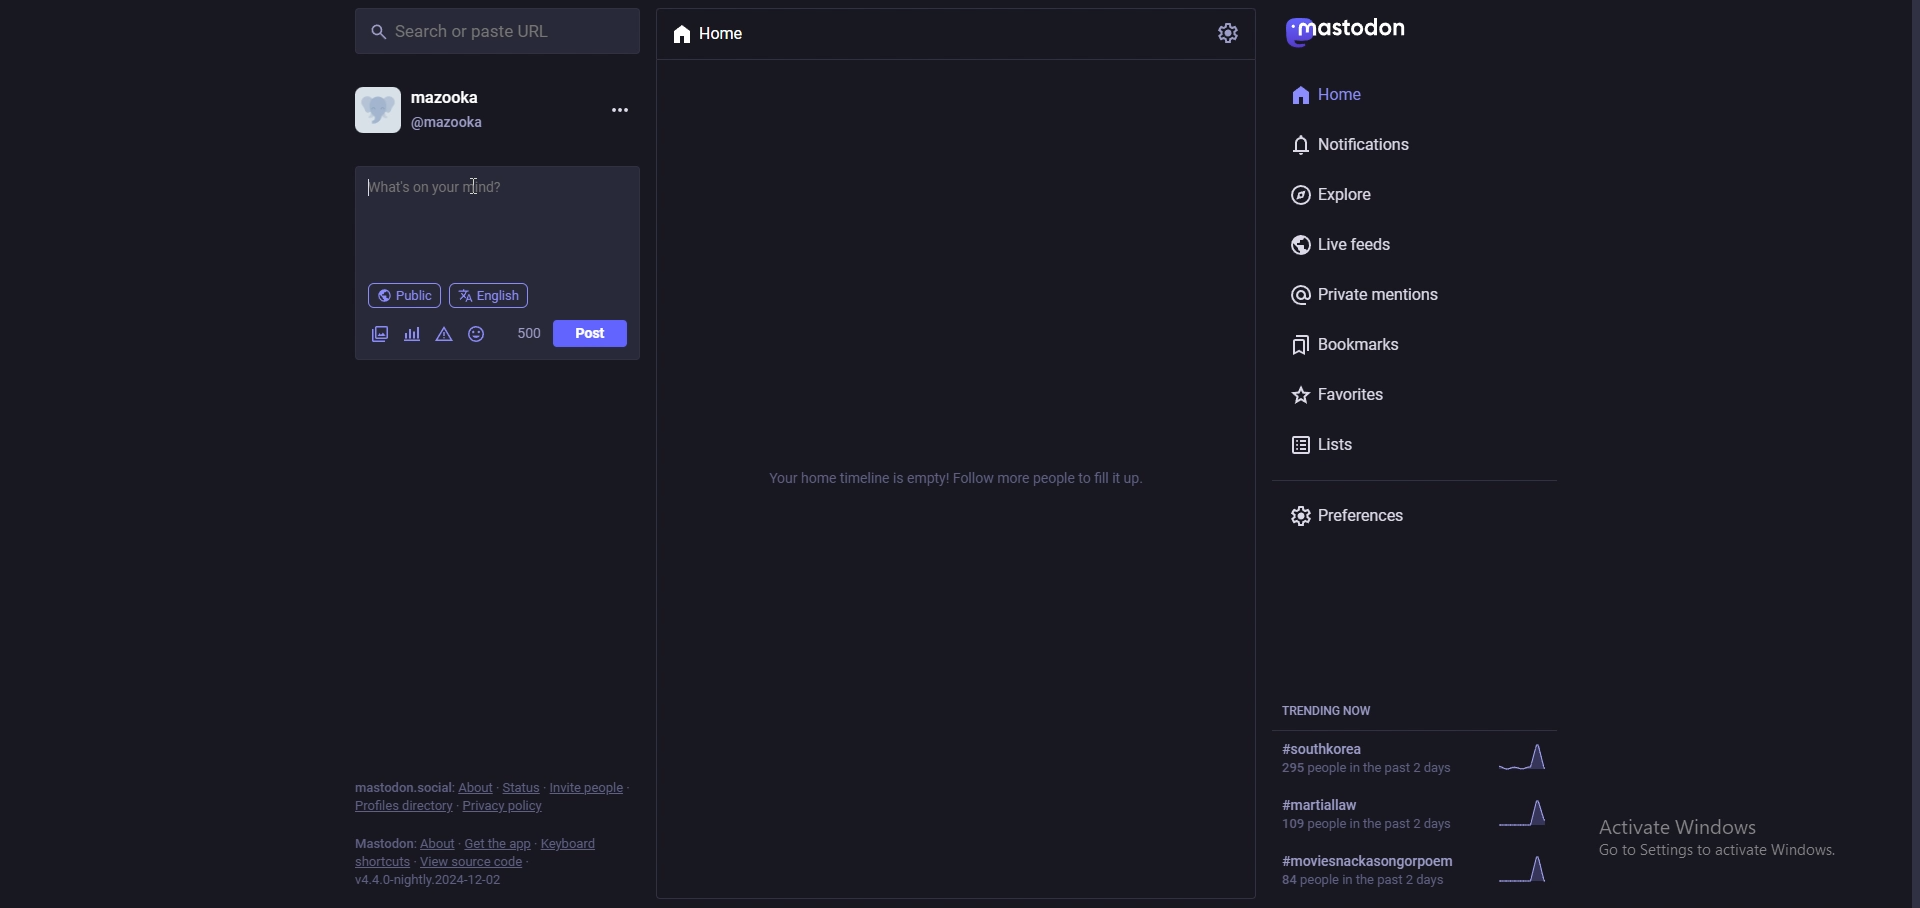 The width and height of the screenshot is (1920, 908). Describe the element at coordinates (1387, 445) in the screenshot. I see `lists` at that location.